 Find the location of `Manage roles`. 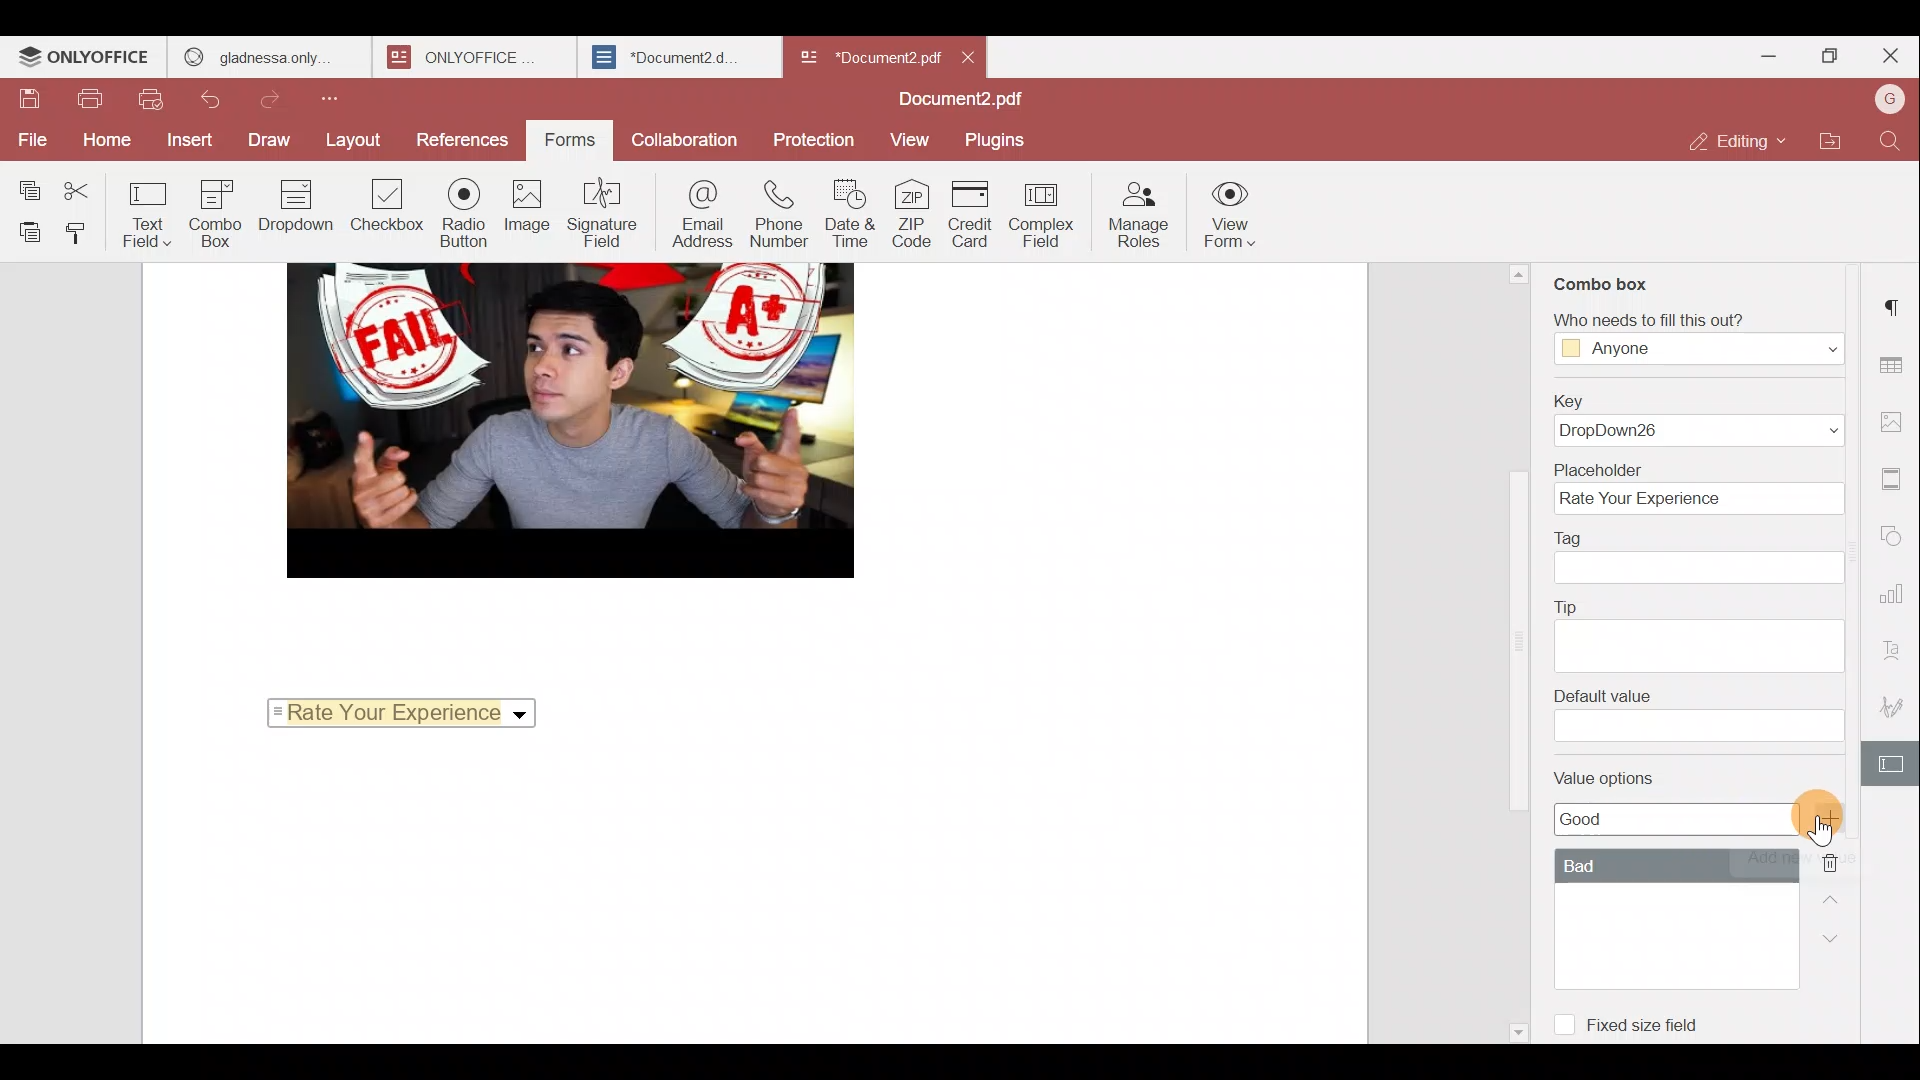

Manage roles is located at coordinates (1141, 213).